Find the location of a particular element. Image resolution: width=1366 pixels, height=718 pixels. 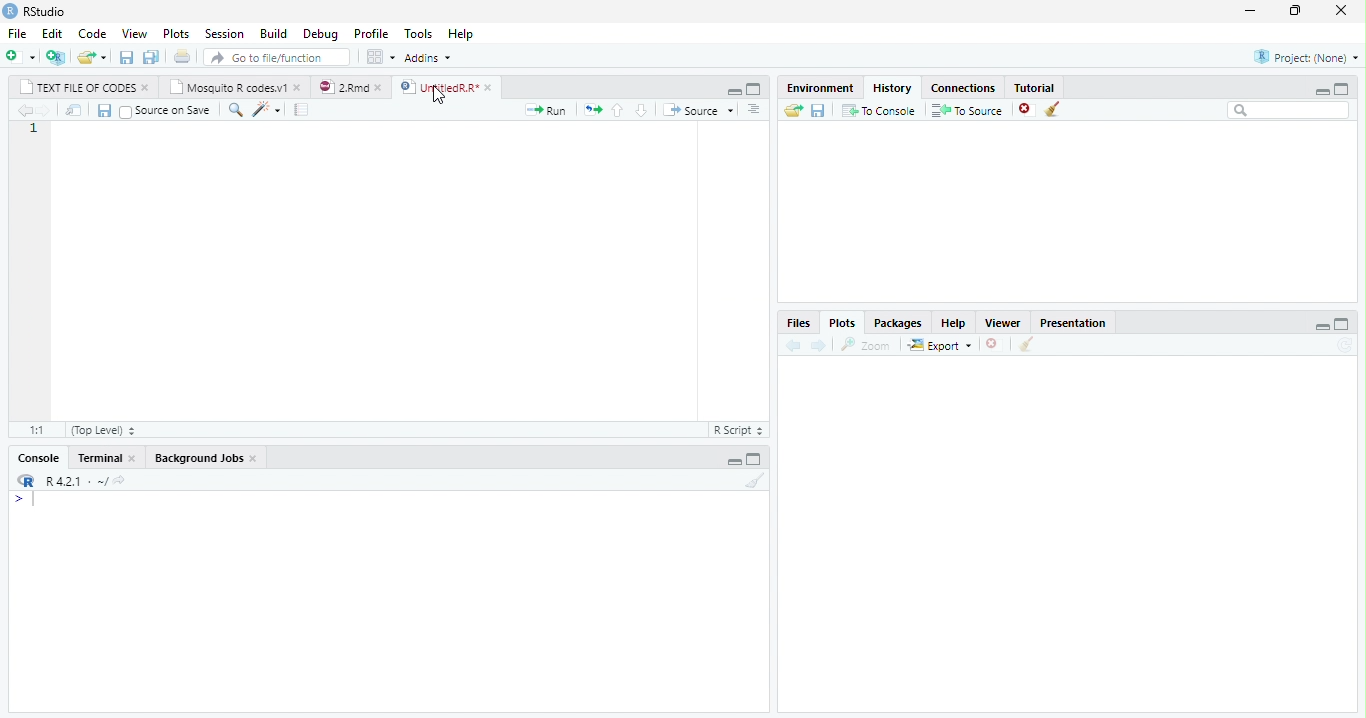

console is located at coordinates (38, 458).